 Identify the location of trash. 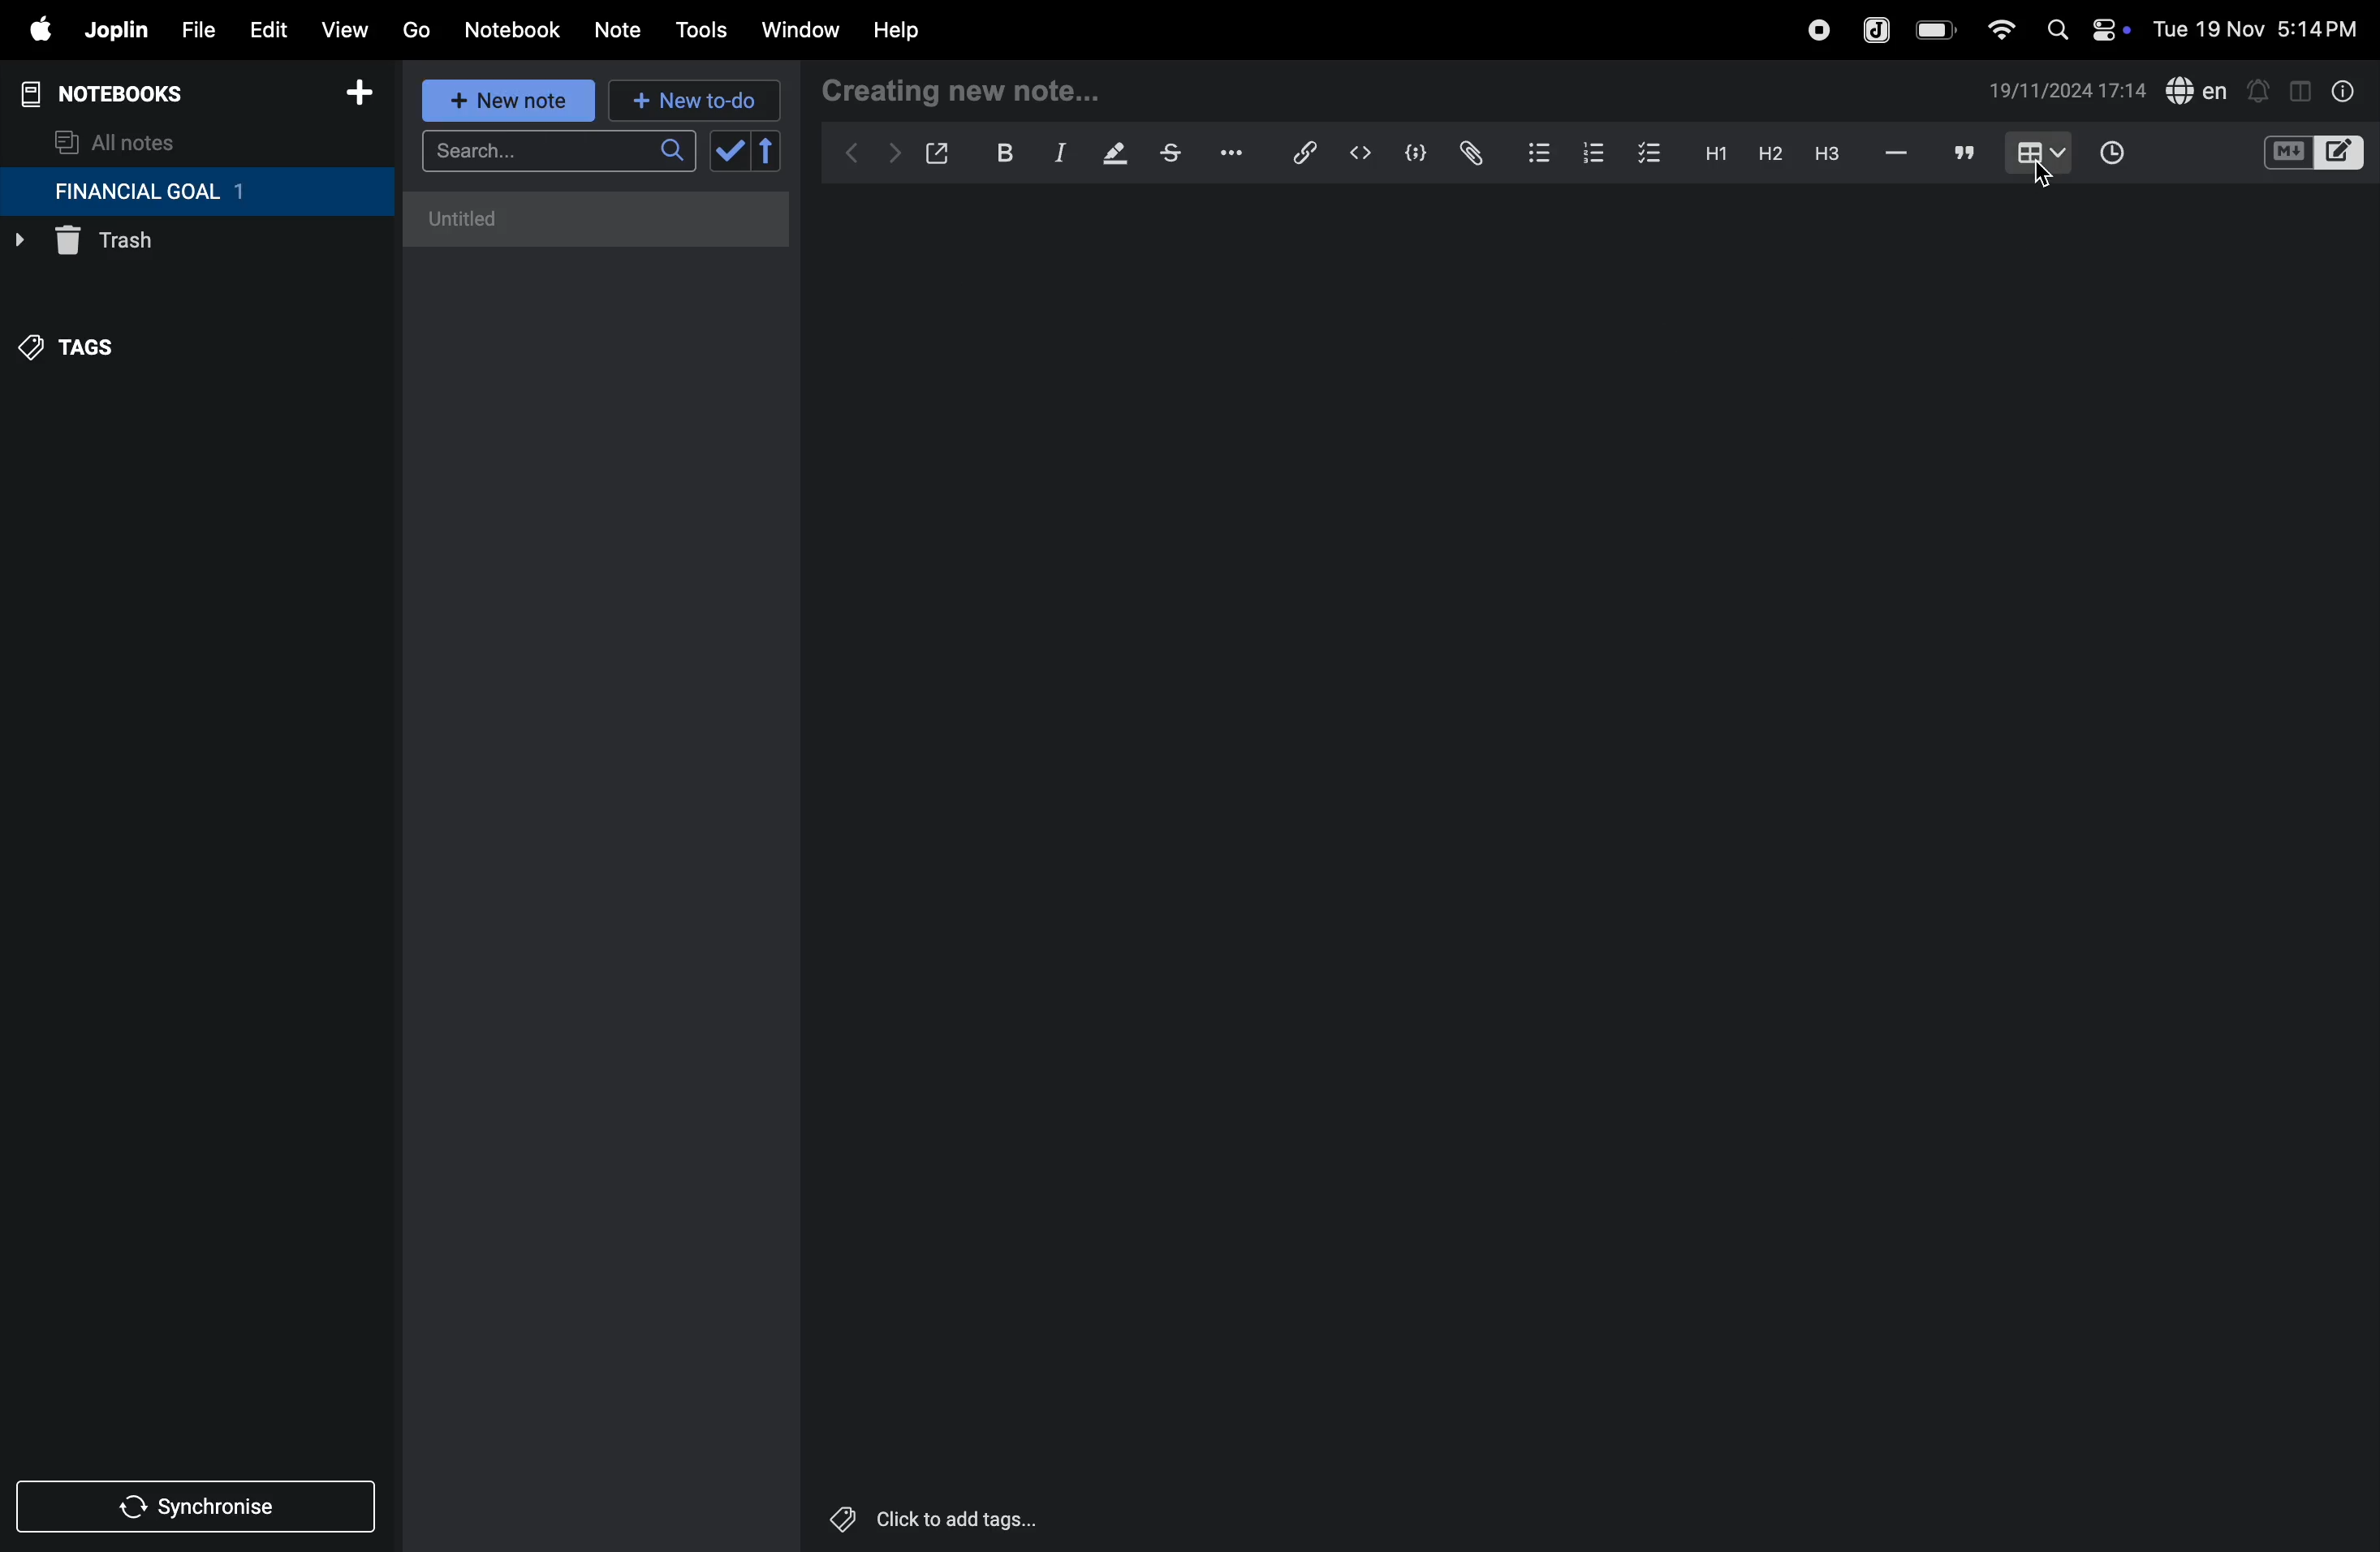
(155, 246).